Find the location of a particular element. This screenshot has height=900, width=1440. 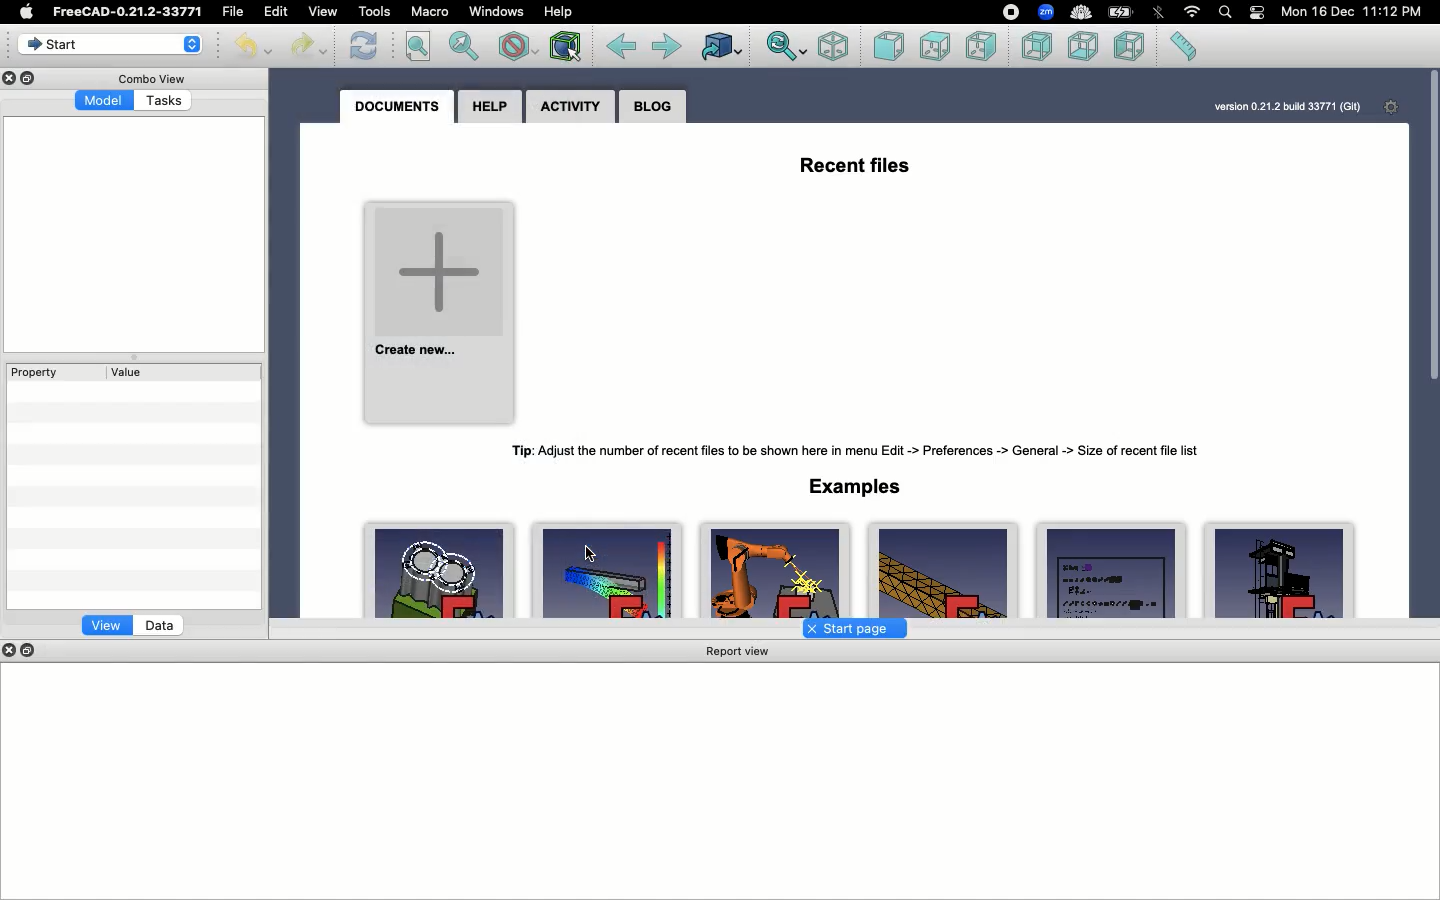

Data is located at coordinates (159, 628).